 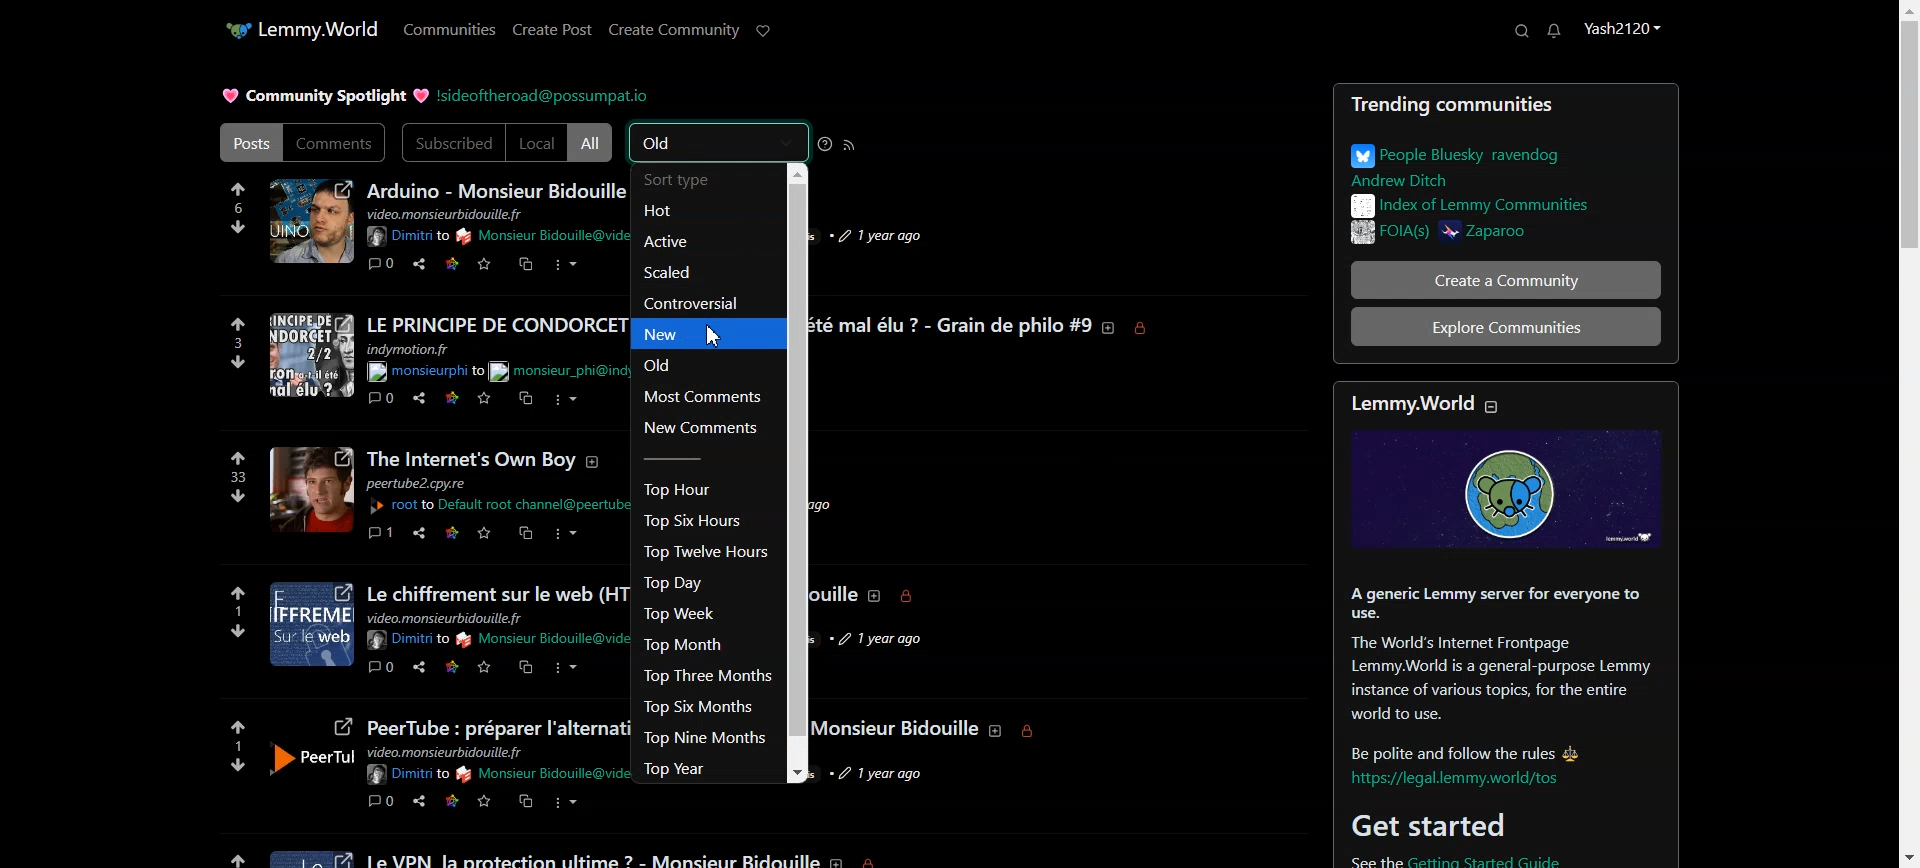 What do you see at coordinates (598, 461) in the screenshot?
I see `` at bounding box center [598, 461].